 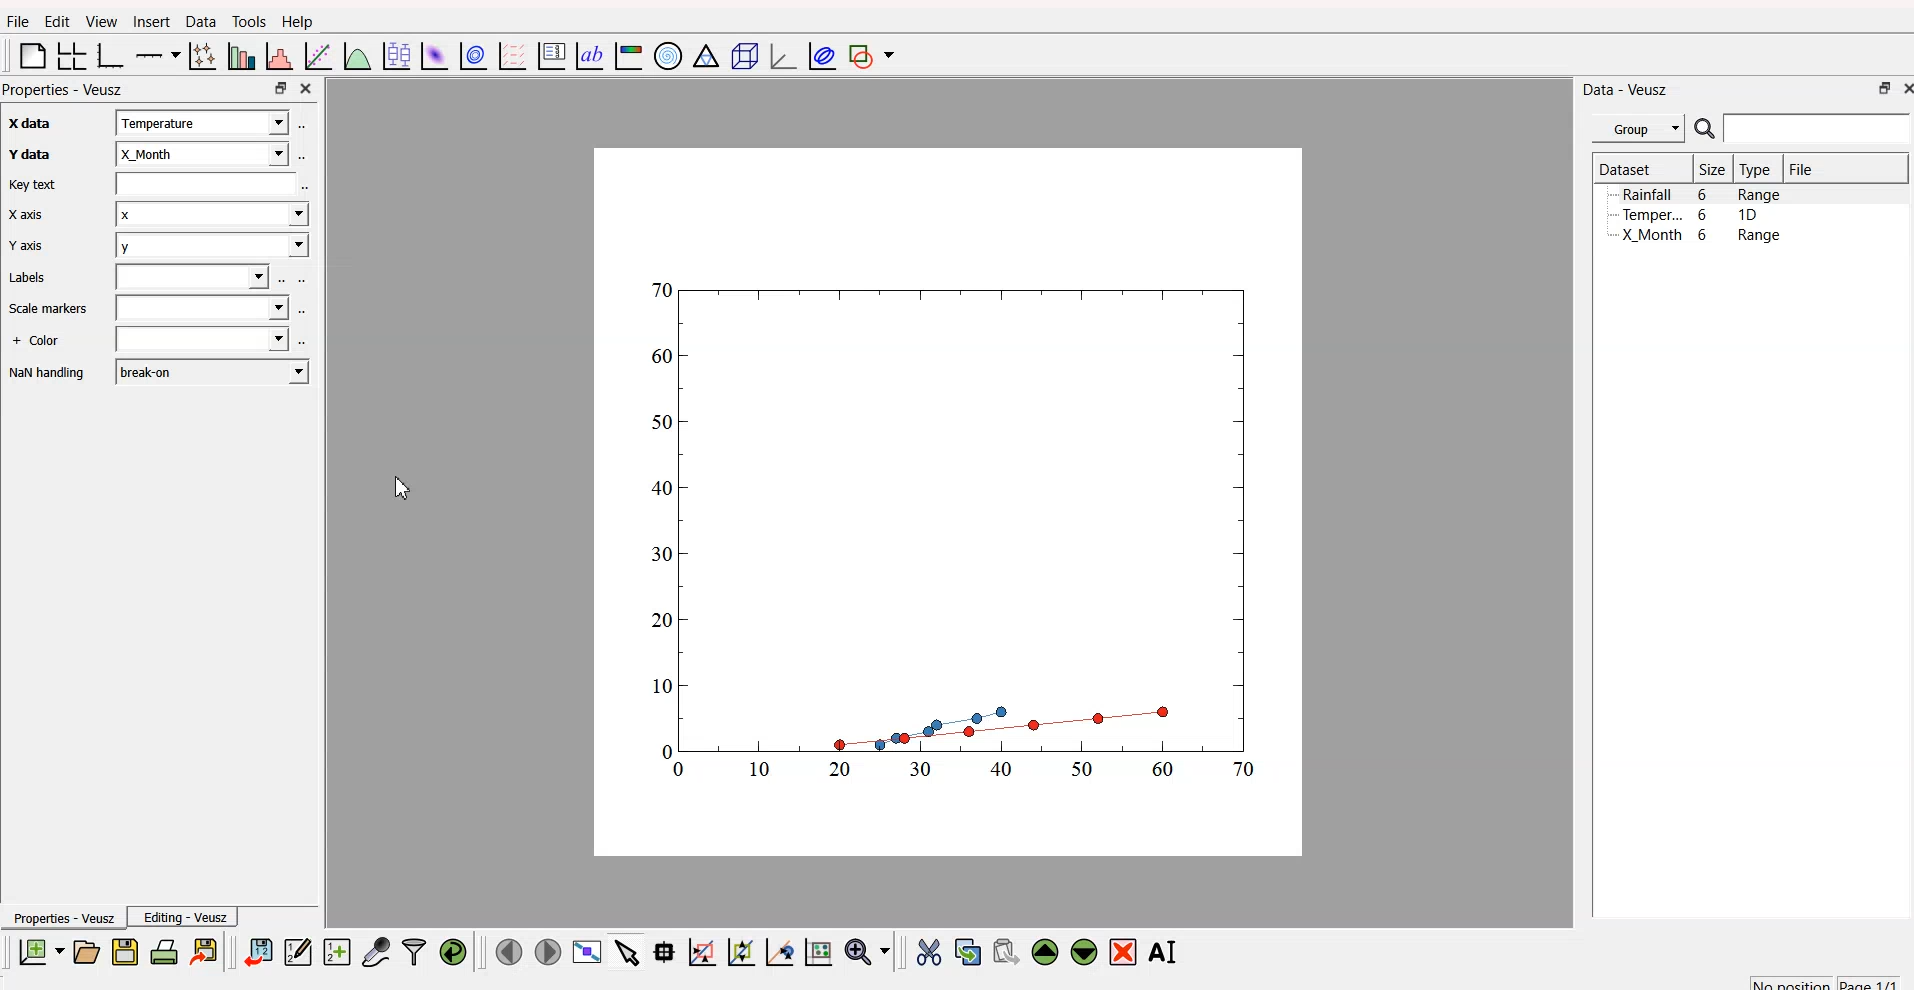 What do you see at coordinates (85, 950) in the screenshot?
I see `open a document` at bounding box center [85, 950].